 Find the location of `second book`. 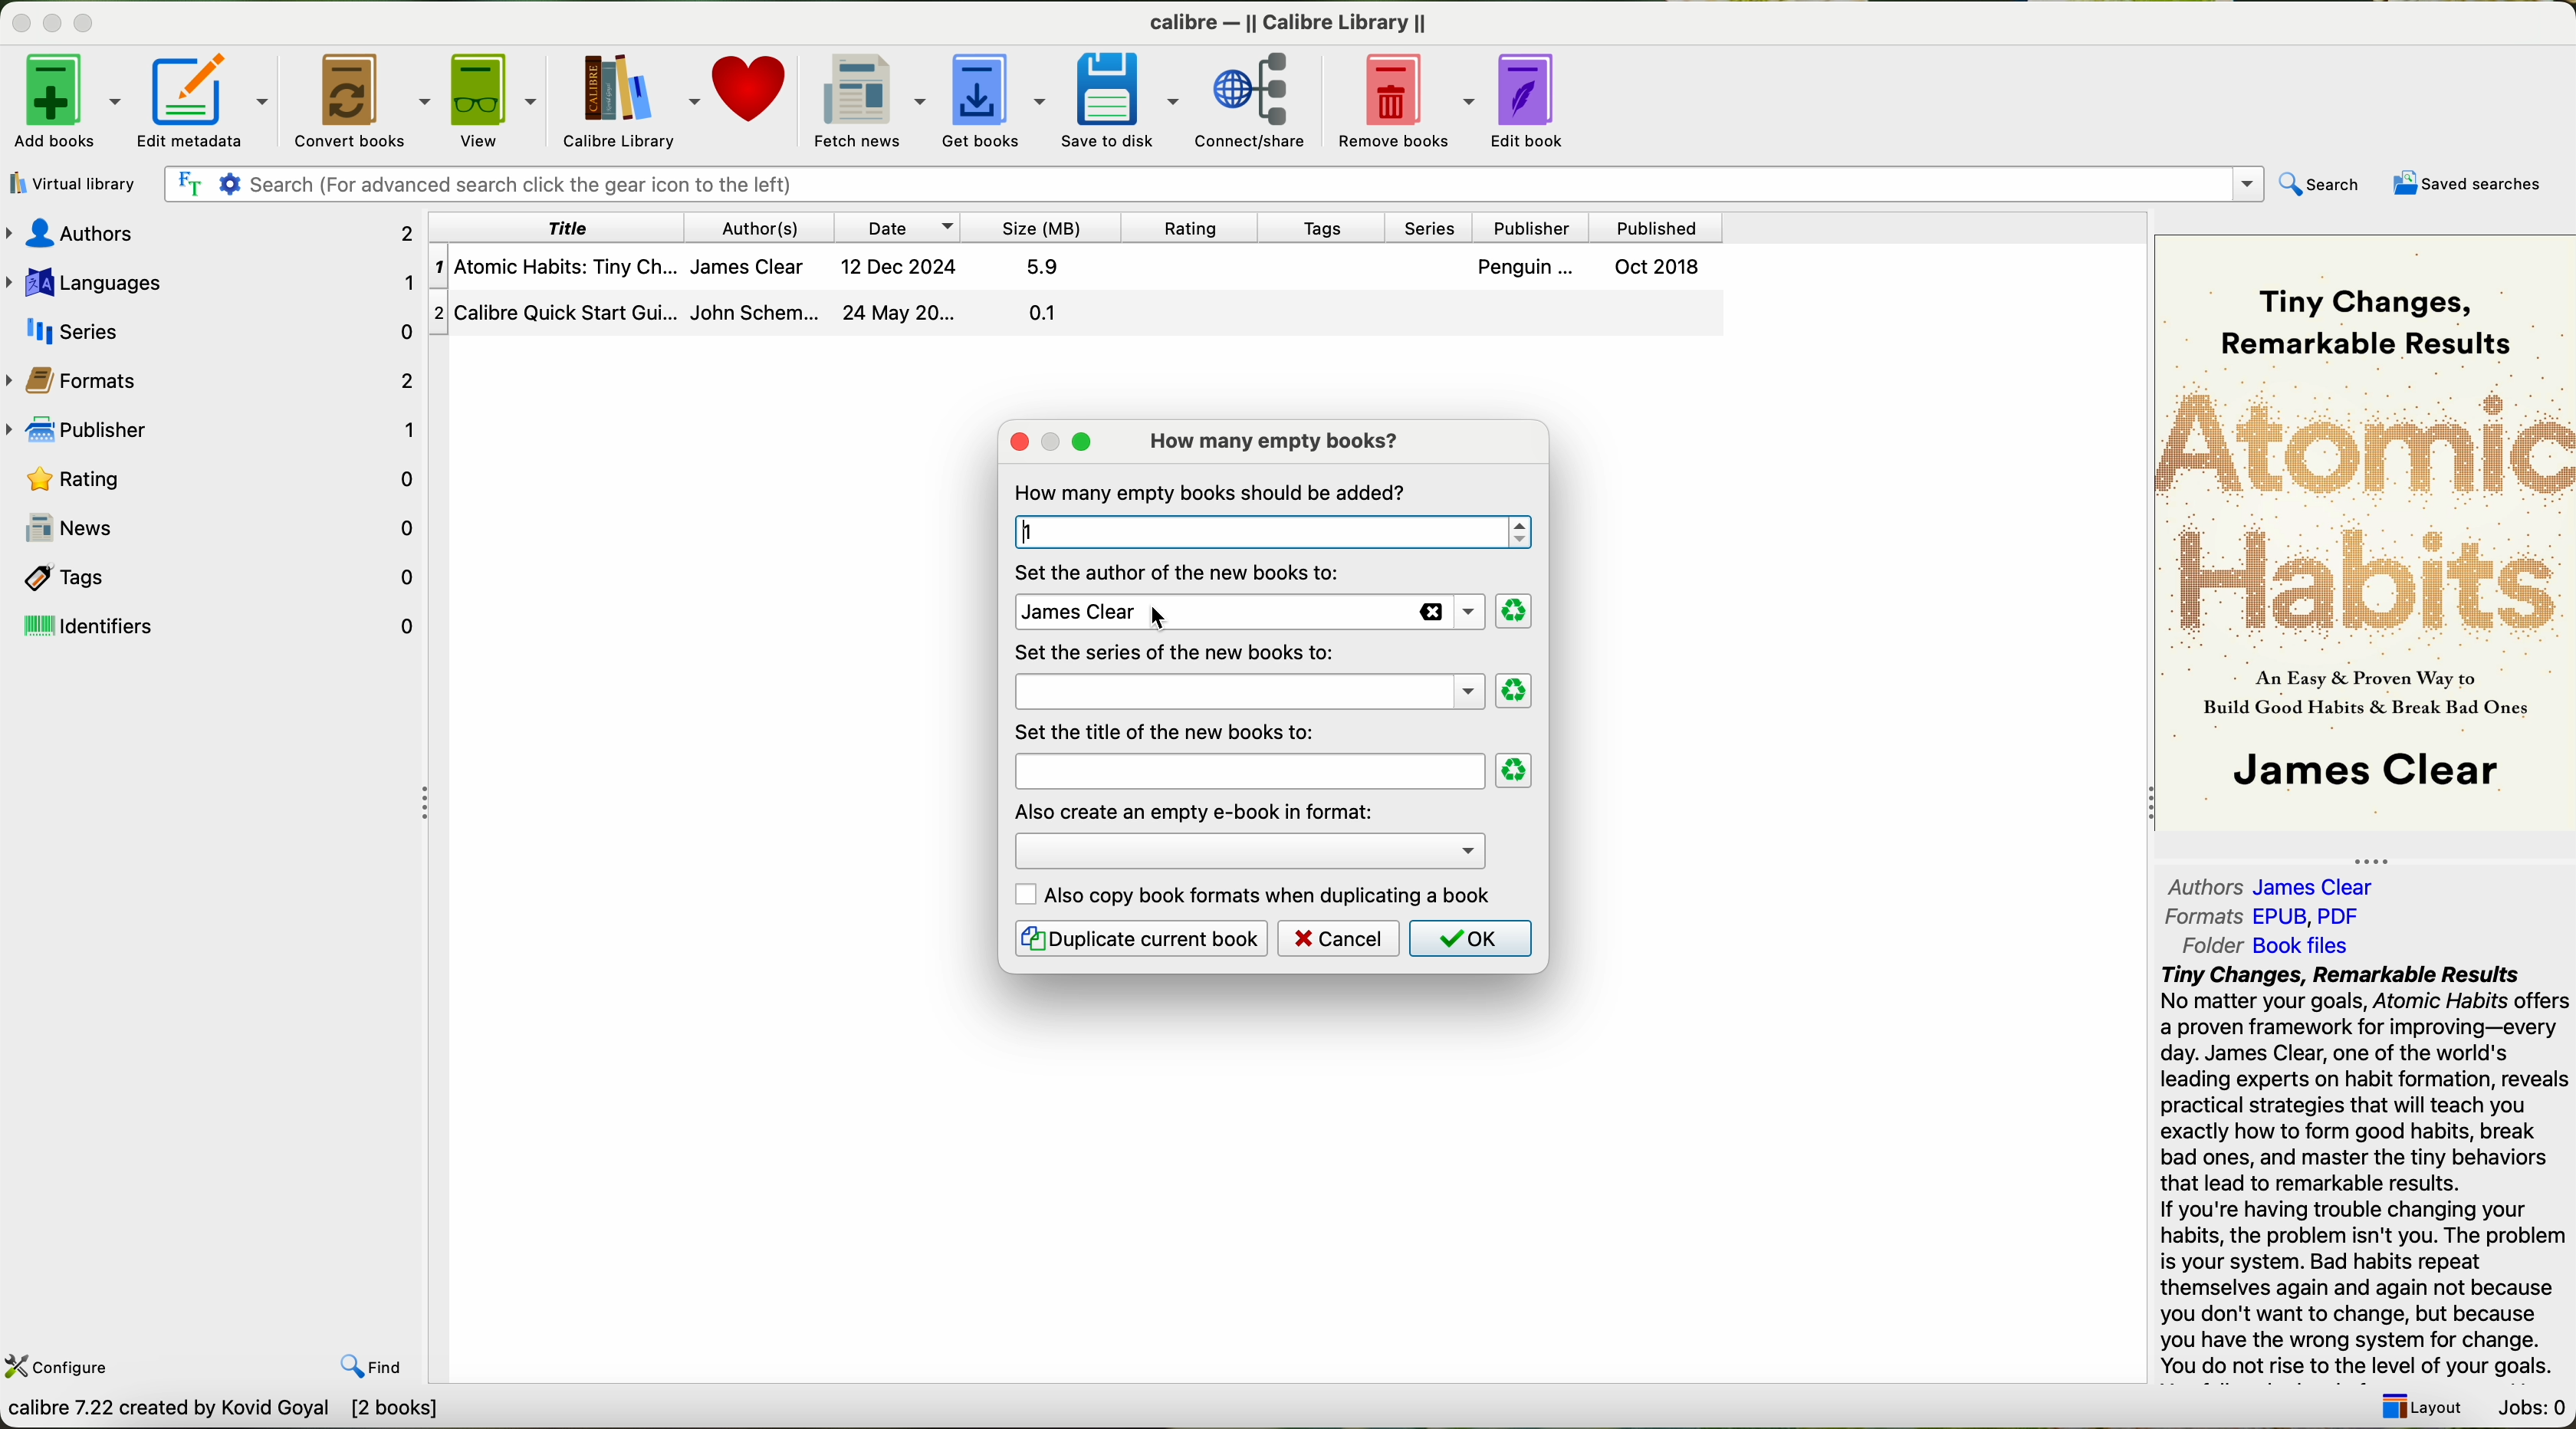

second book is located at coordinates (1077, 314).